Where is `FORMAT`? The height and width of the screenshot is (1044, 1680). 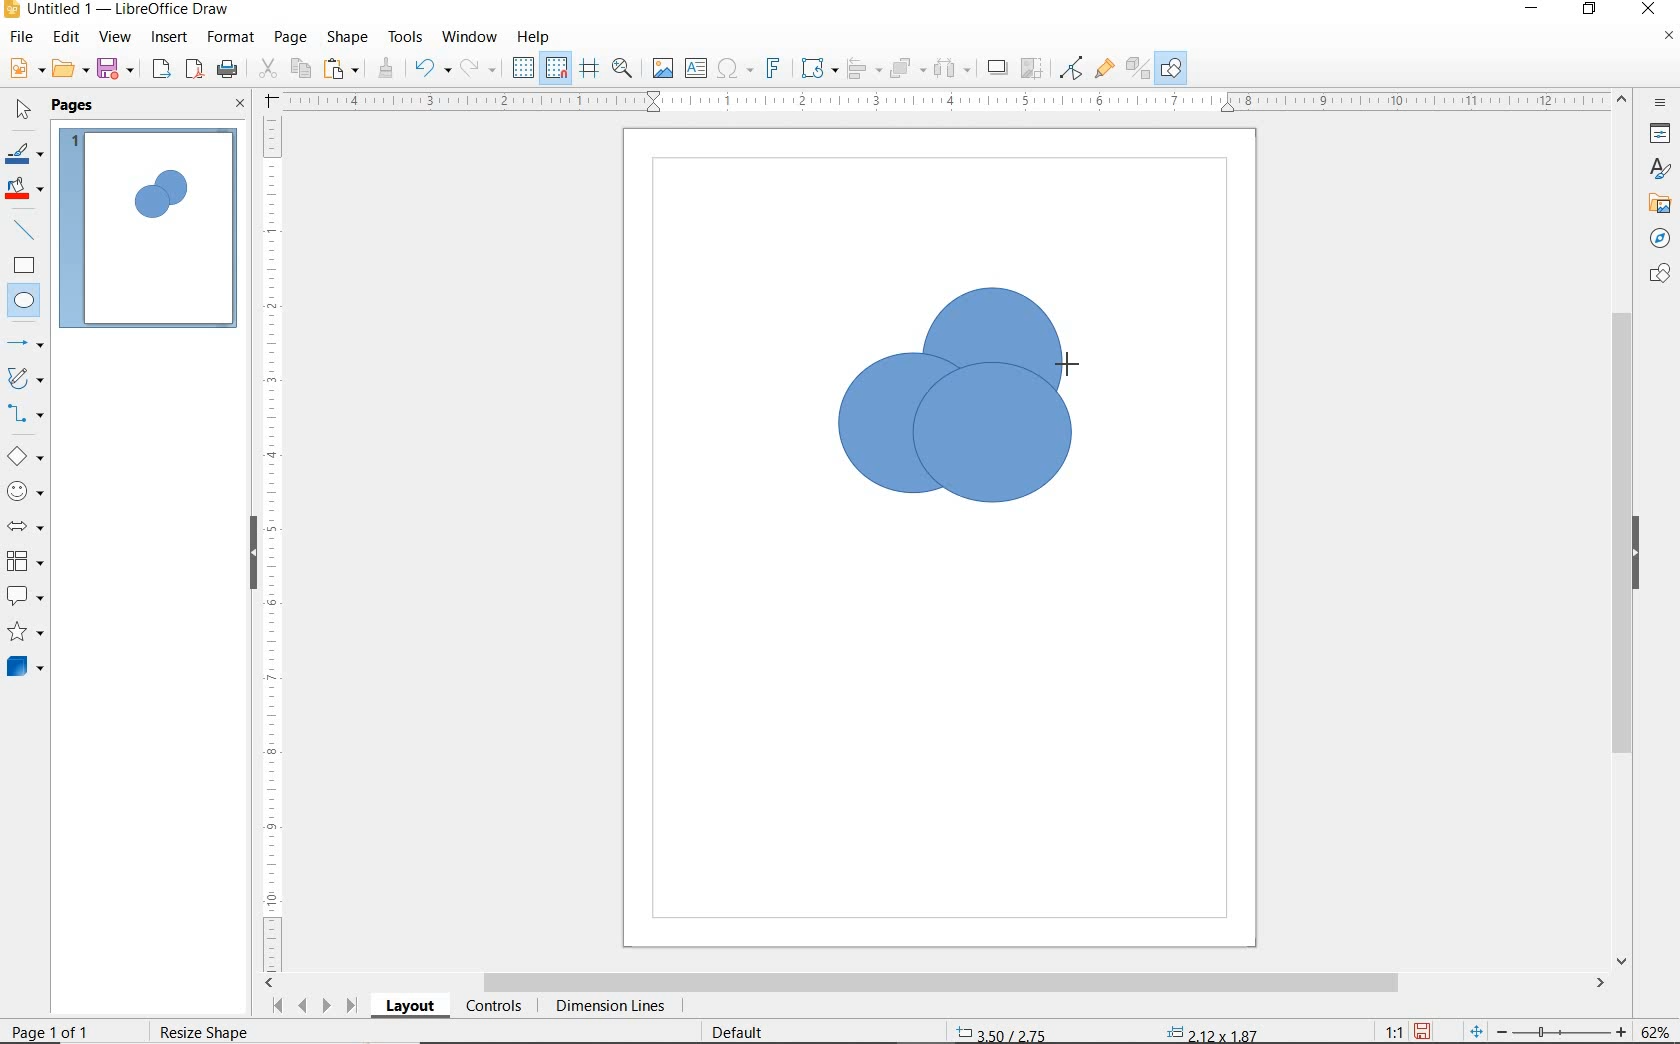 FORMAT is located at coordinates (232, 37).